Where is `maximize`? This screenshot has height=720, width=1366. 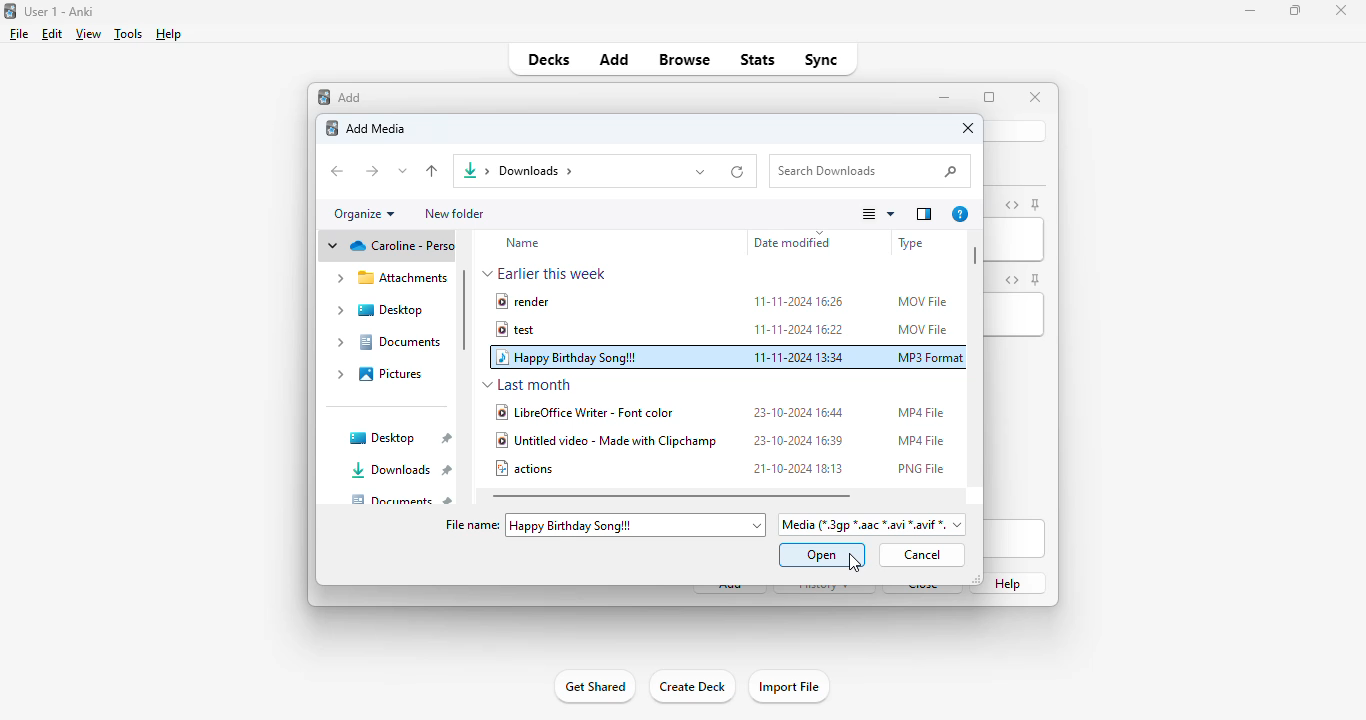 maximize is located at coordinates (1294, 10).